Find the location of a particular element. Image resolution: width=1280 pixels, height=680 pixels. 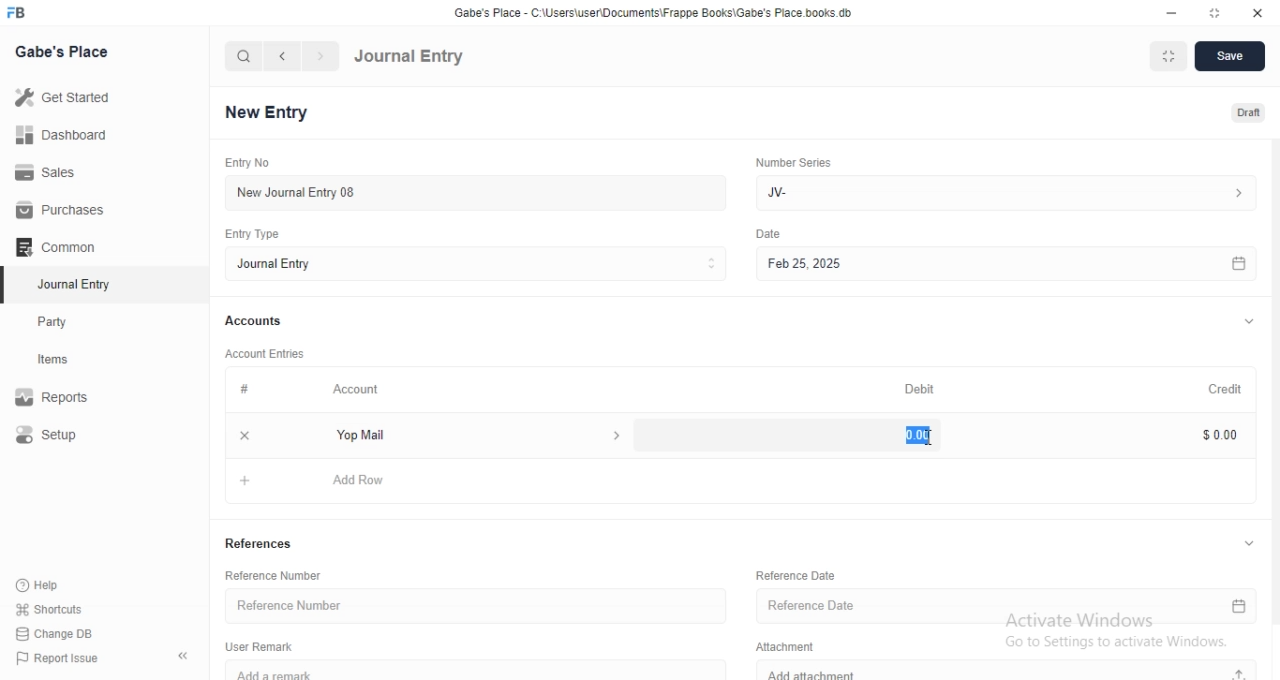

Feb 25, 2025 is located at coordinates (1003, 263).